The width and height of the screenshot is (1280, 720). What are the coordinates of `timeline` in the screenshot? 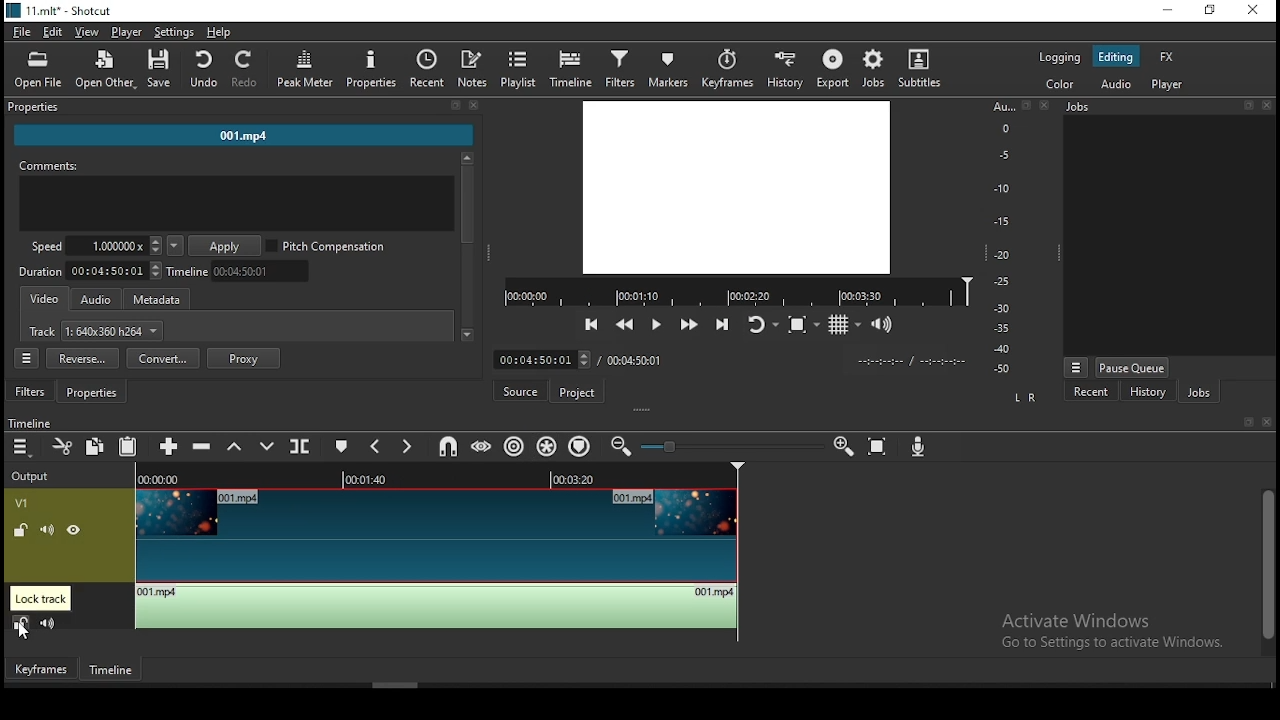 It's located at (115, 669).